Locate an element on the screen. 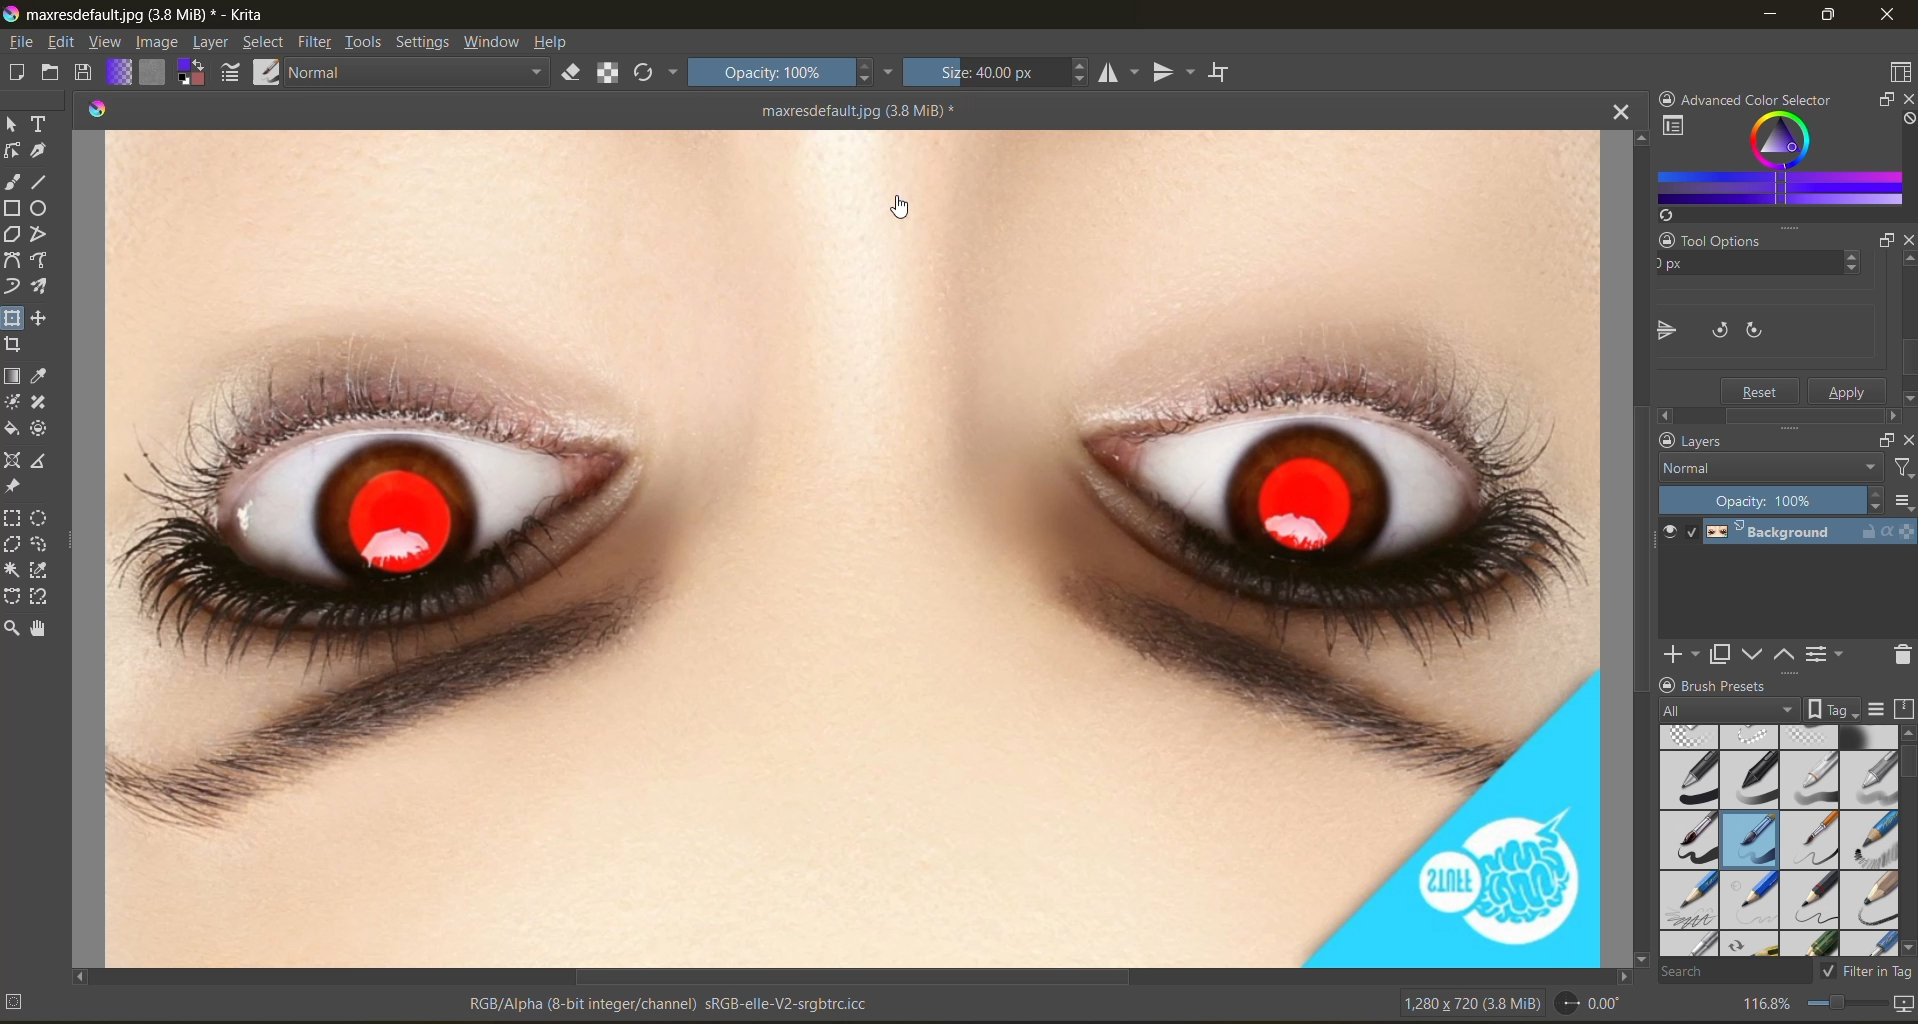 This screenshot has height=1024, width=1918. tool is located at coordinates (44, 626).